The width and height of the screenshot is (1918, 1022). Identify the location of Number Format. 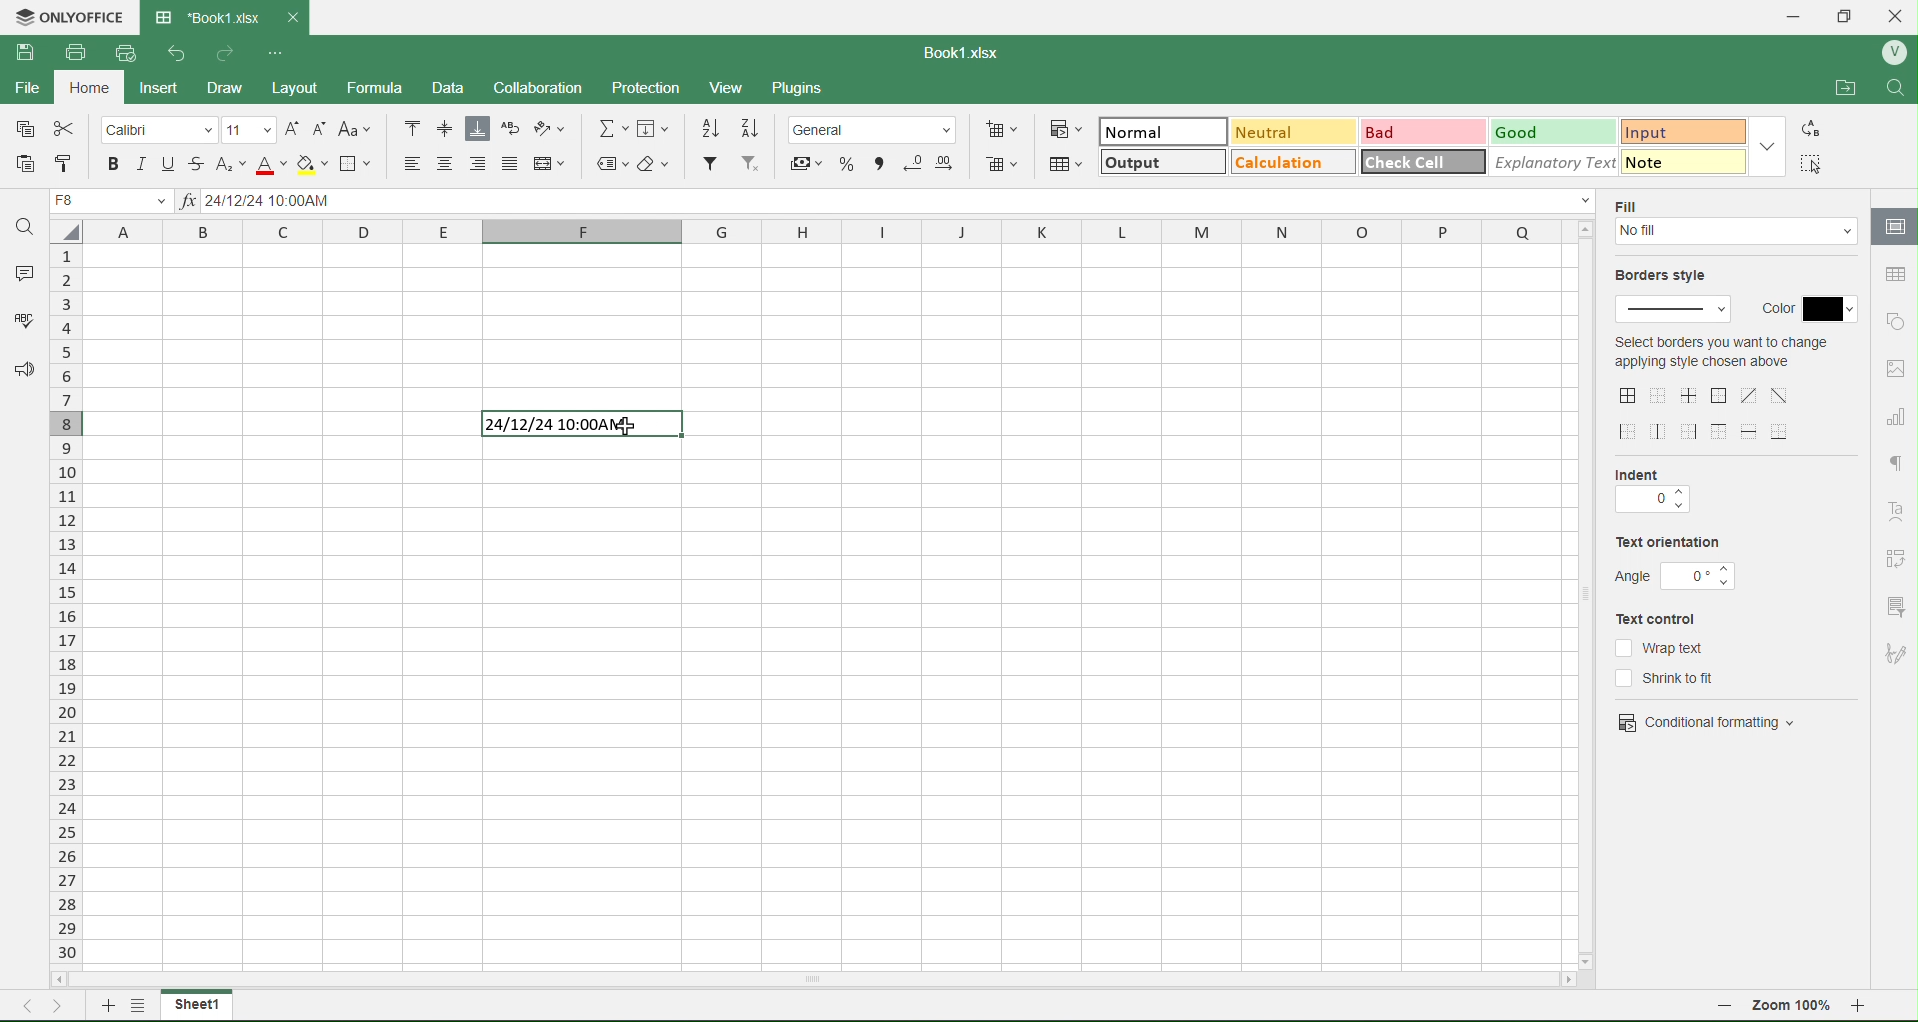
(877, 128).